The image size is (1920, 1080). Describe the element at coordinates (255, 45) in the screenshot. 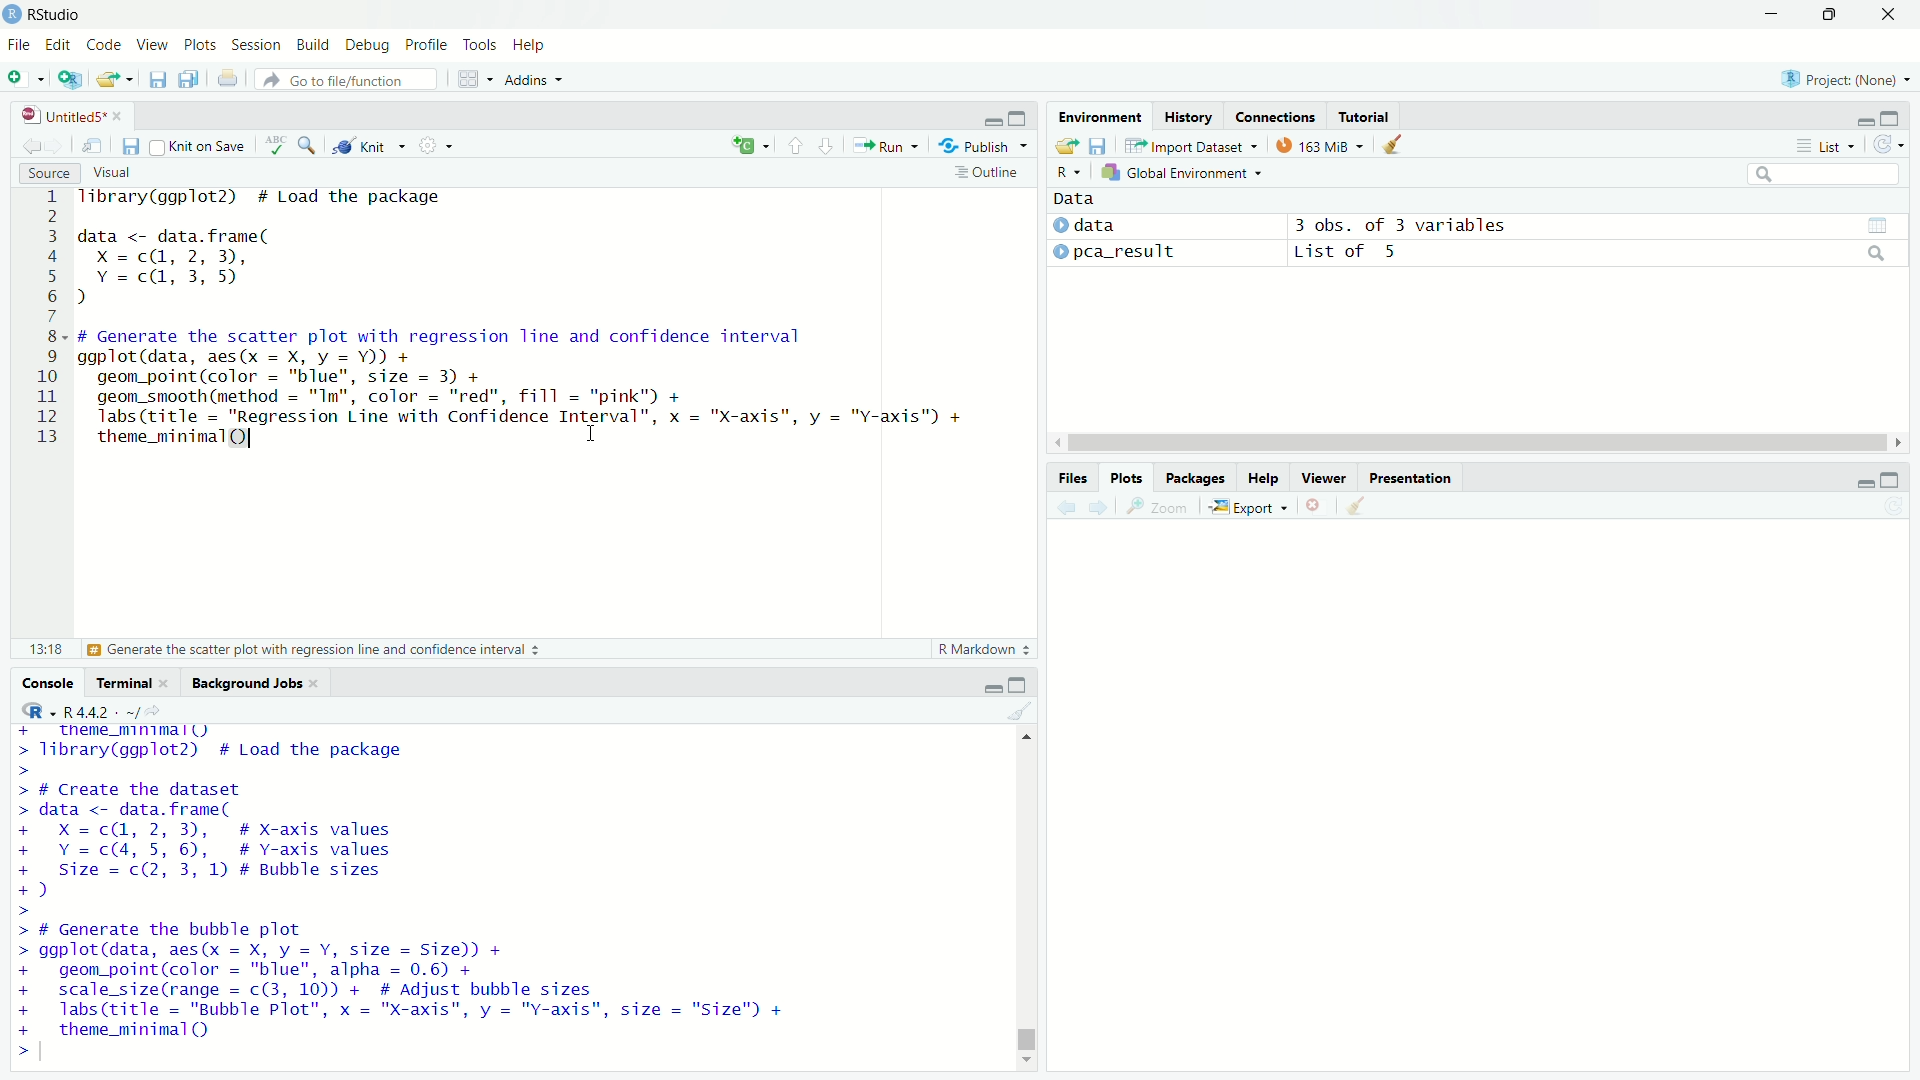

I see `Session` at that location.